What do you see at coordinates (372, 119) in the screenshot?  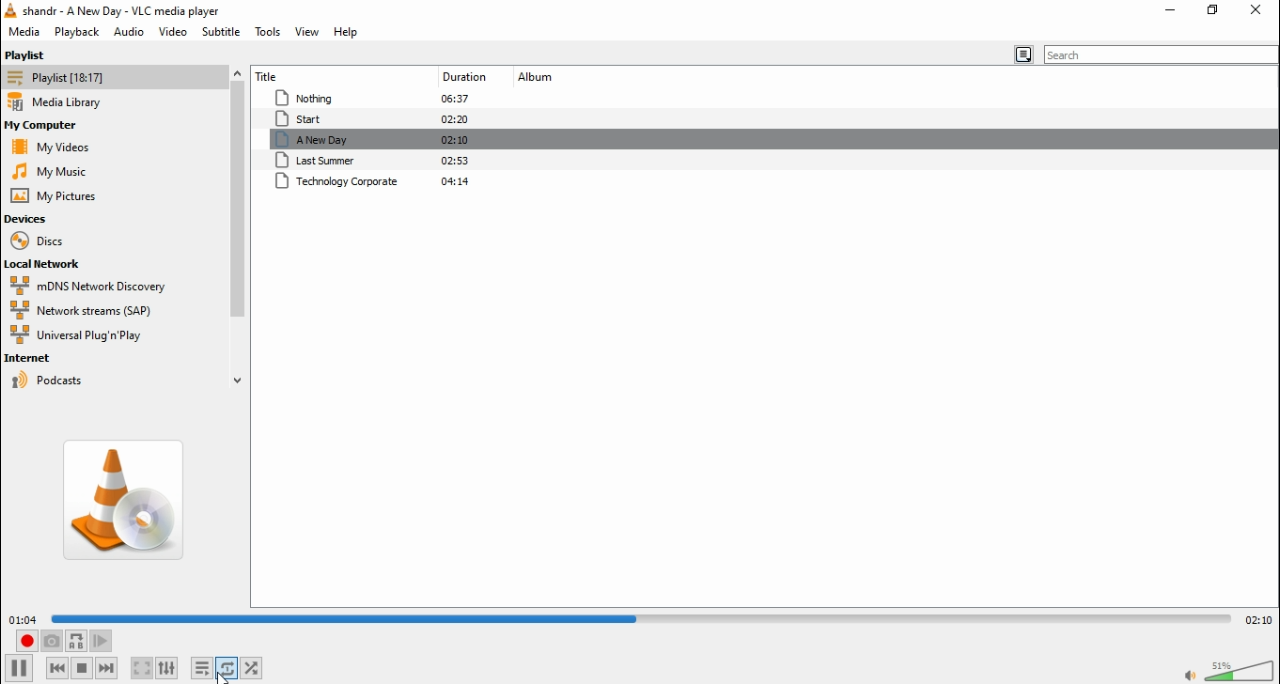 I see `start 02:20` at bounding box center [372, 119].